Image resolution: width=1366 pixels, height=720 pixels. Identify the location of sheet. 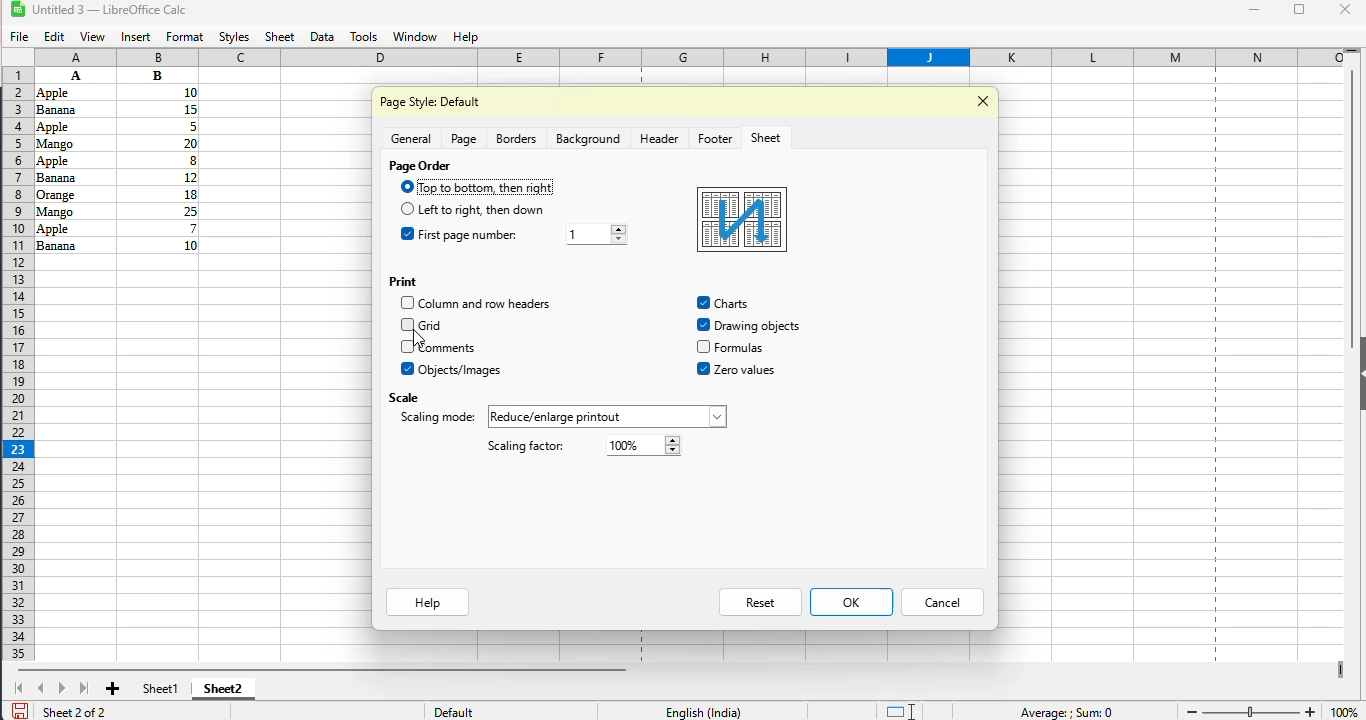
(765, 138).